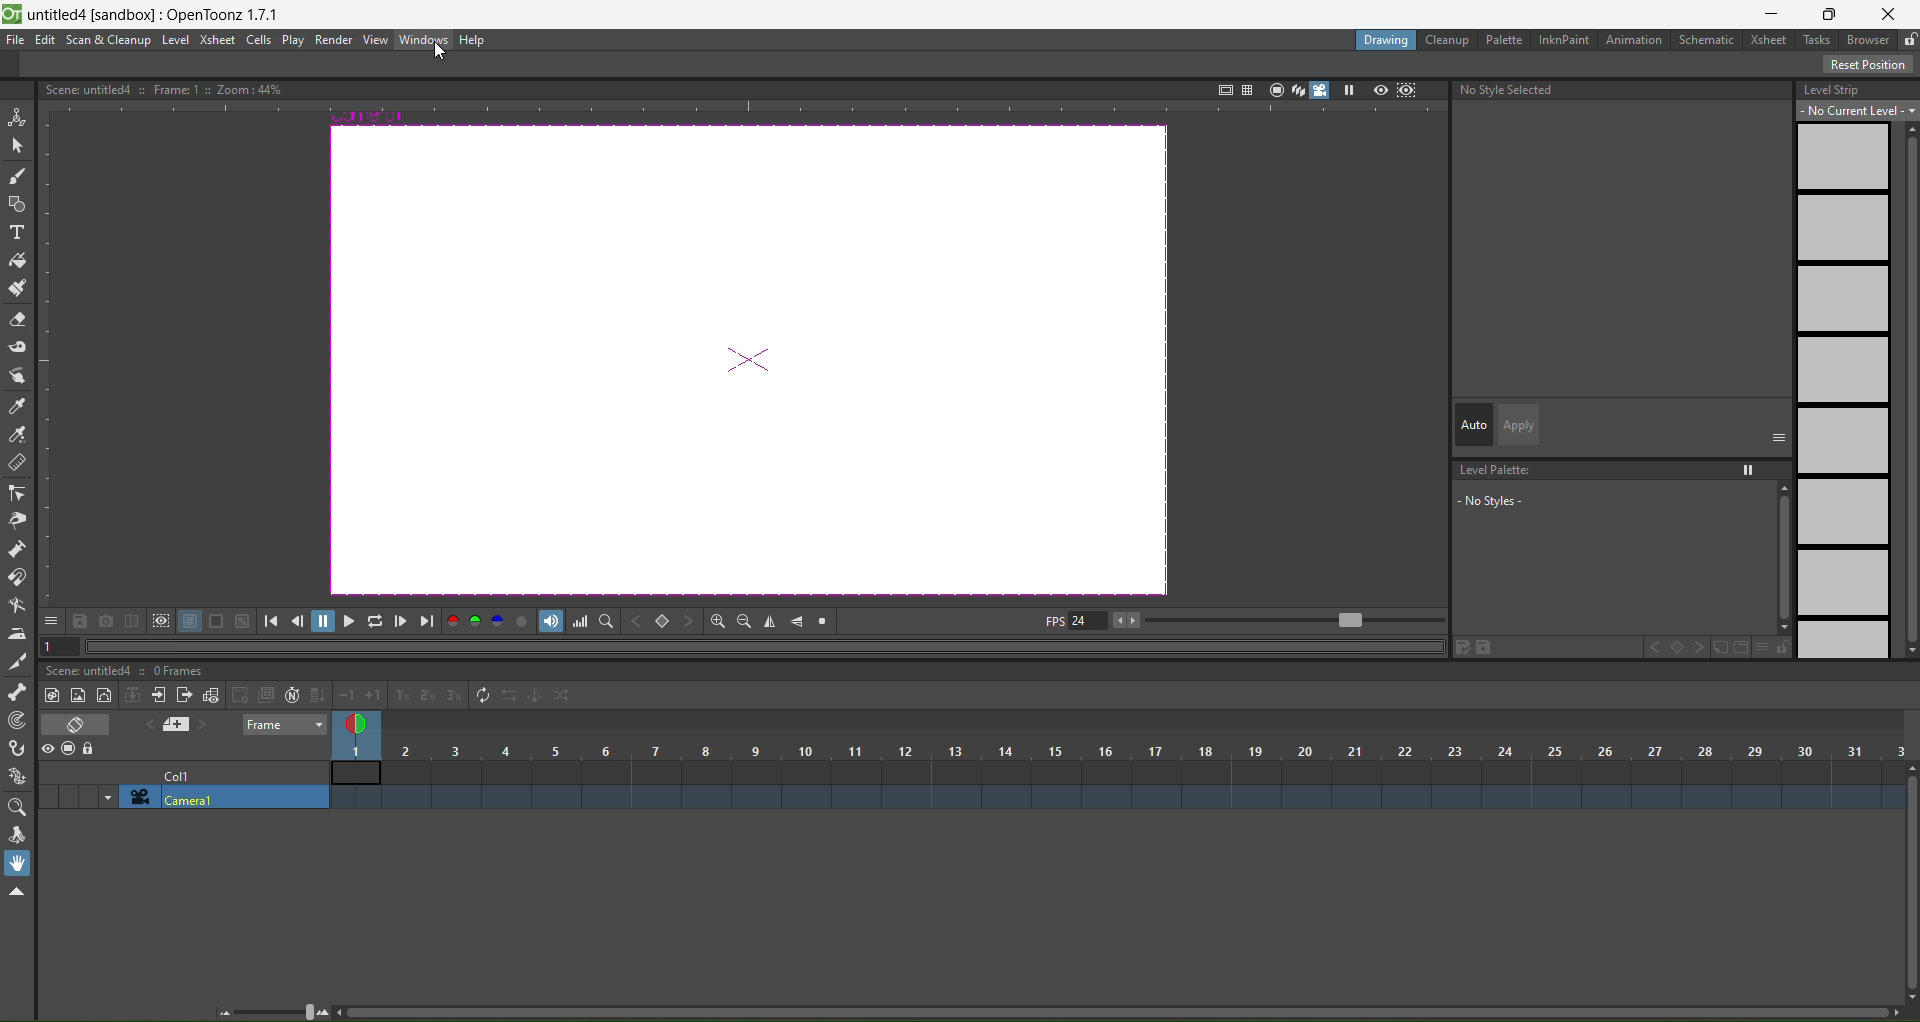 This screenshot has width=1920, height=1022. Describe the element at coordinates (1518, 425) in the screenshot. I see `apply` at that location.